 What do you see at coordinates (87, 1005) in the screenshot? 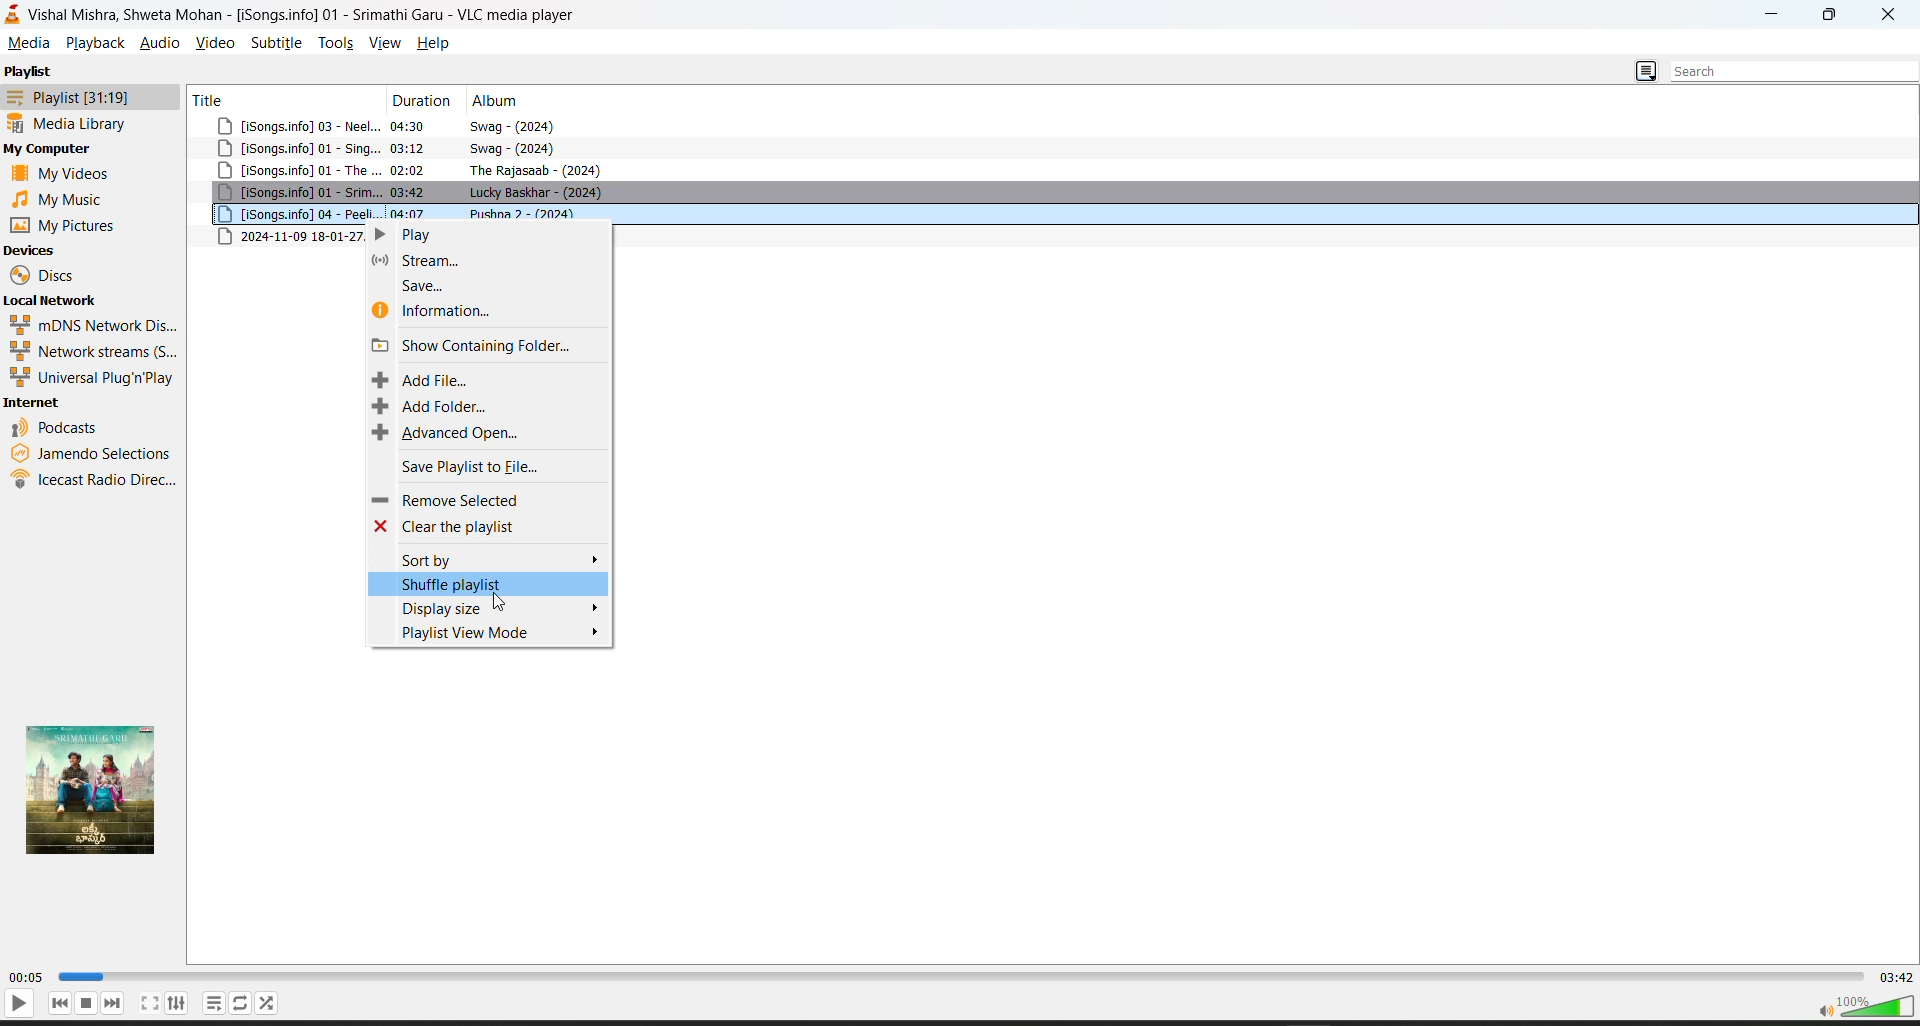
I see `stop` at bounding box center [87, 1005].